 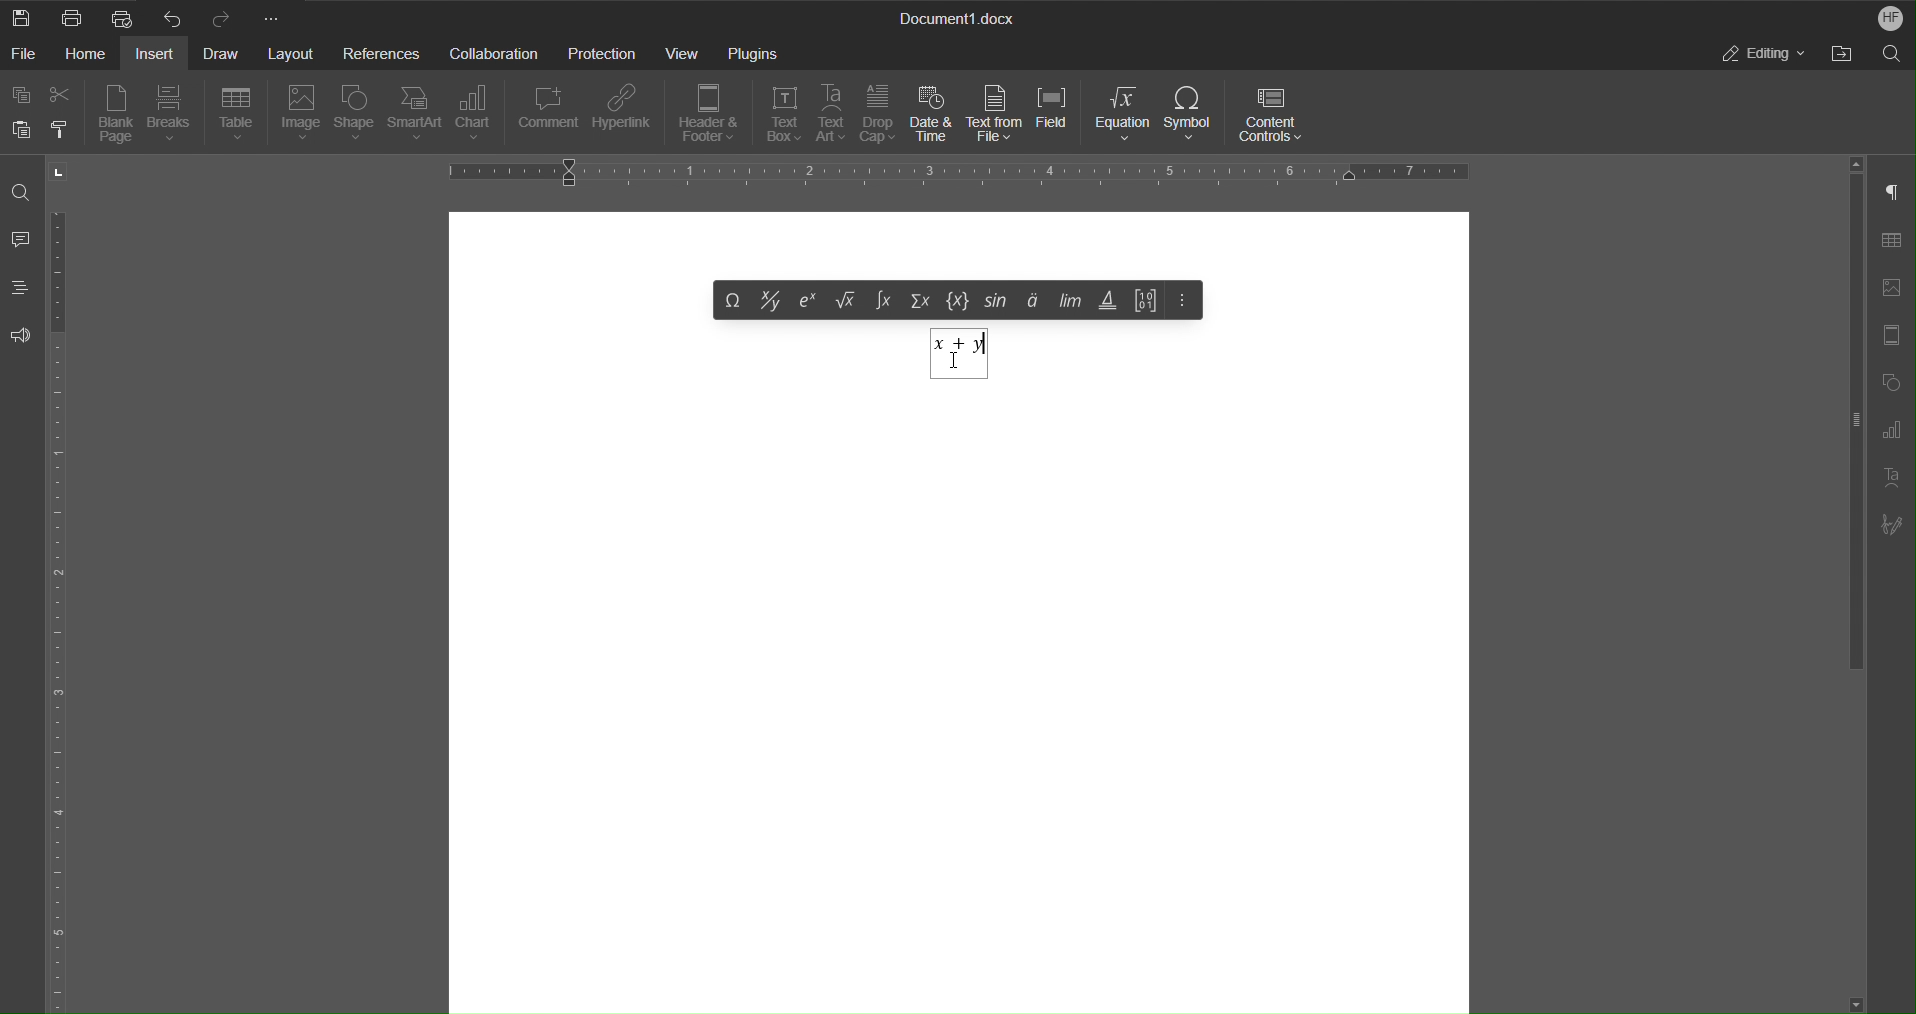 What do you see at coordinates (1891, 334) in the screenshot?
I see `Header/Footer` at bounding box center [1891, 334].